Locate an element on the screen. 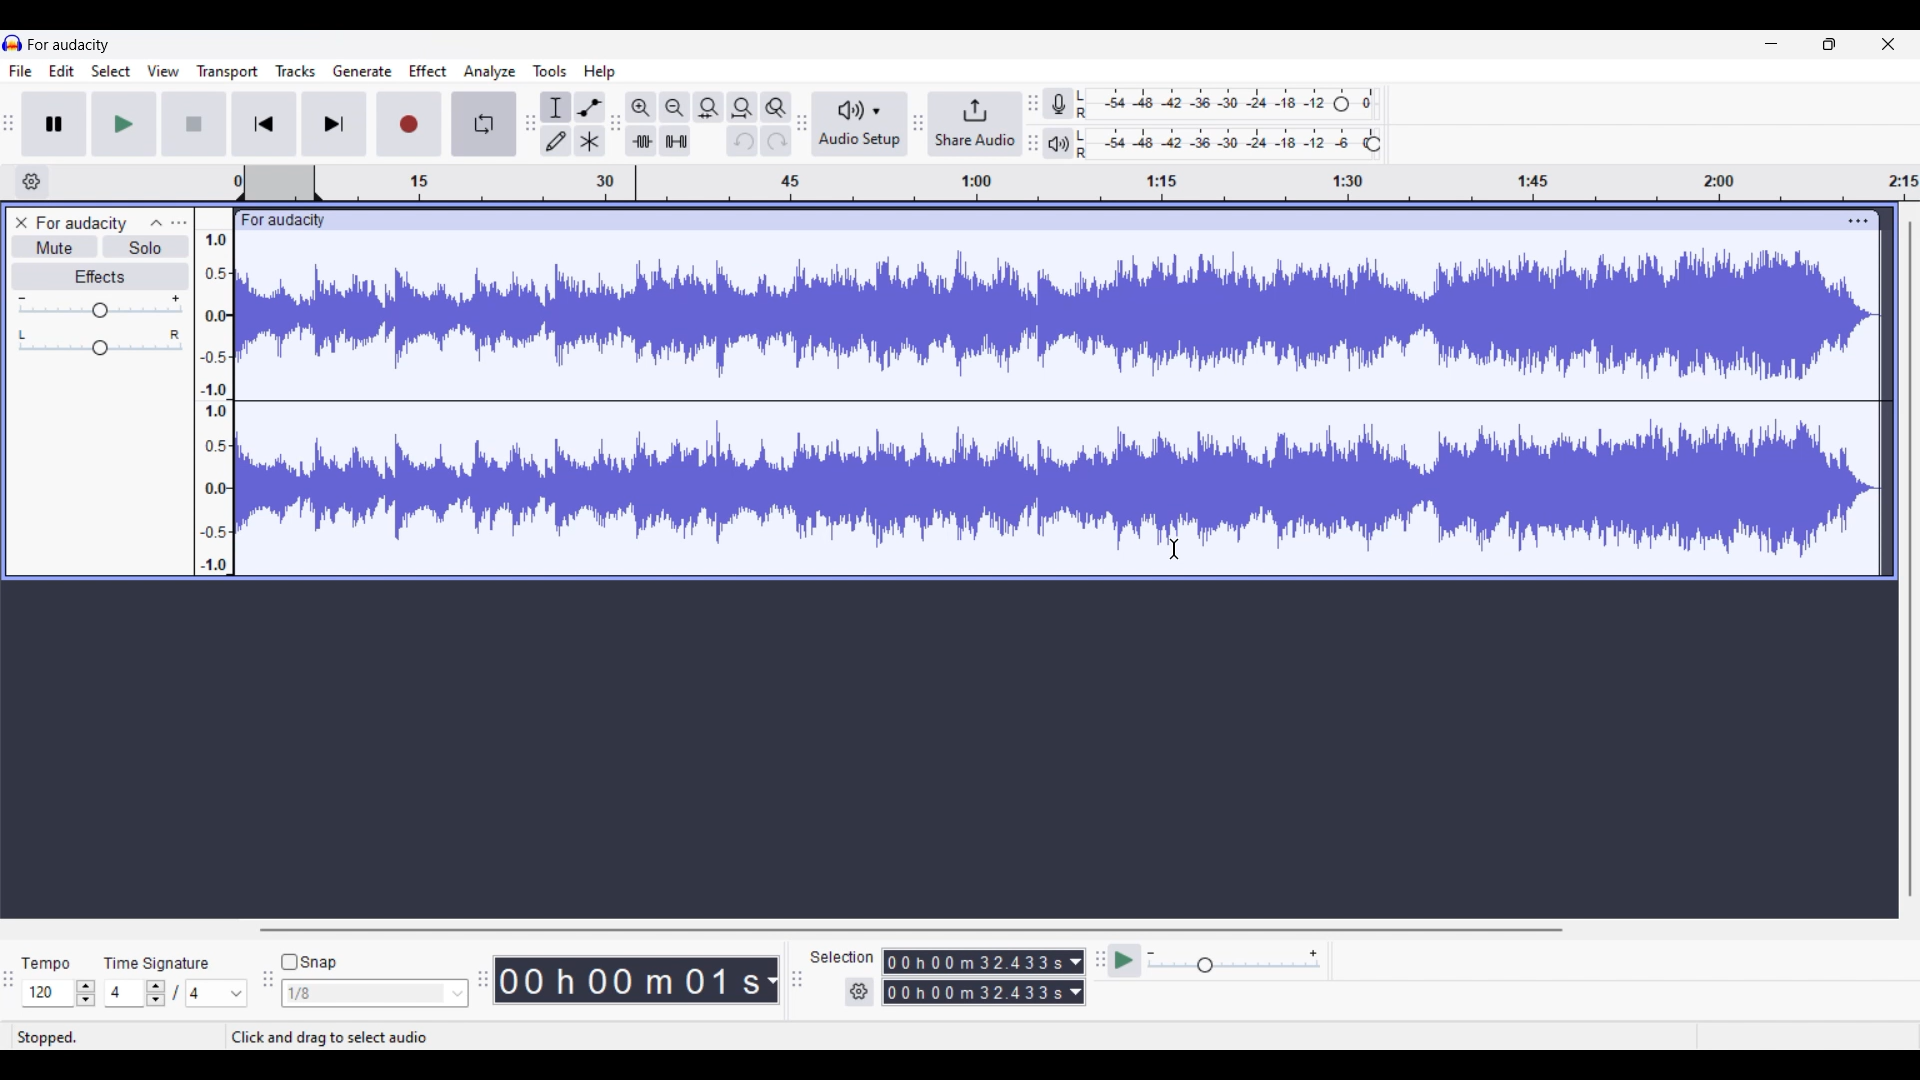  Selection duration is located at coordinates (975, 977).